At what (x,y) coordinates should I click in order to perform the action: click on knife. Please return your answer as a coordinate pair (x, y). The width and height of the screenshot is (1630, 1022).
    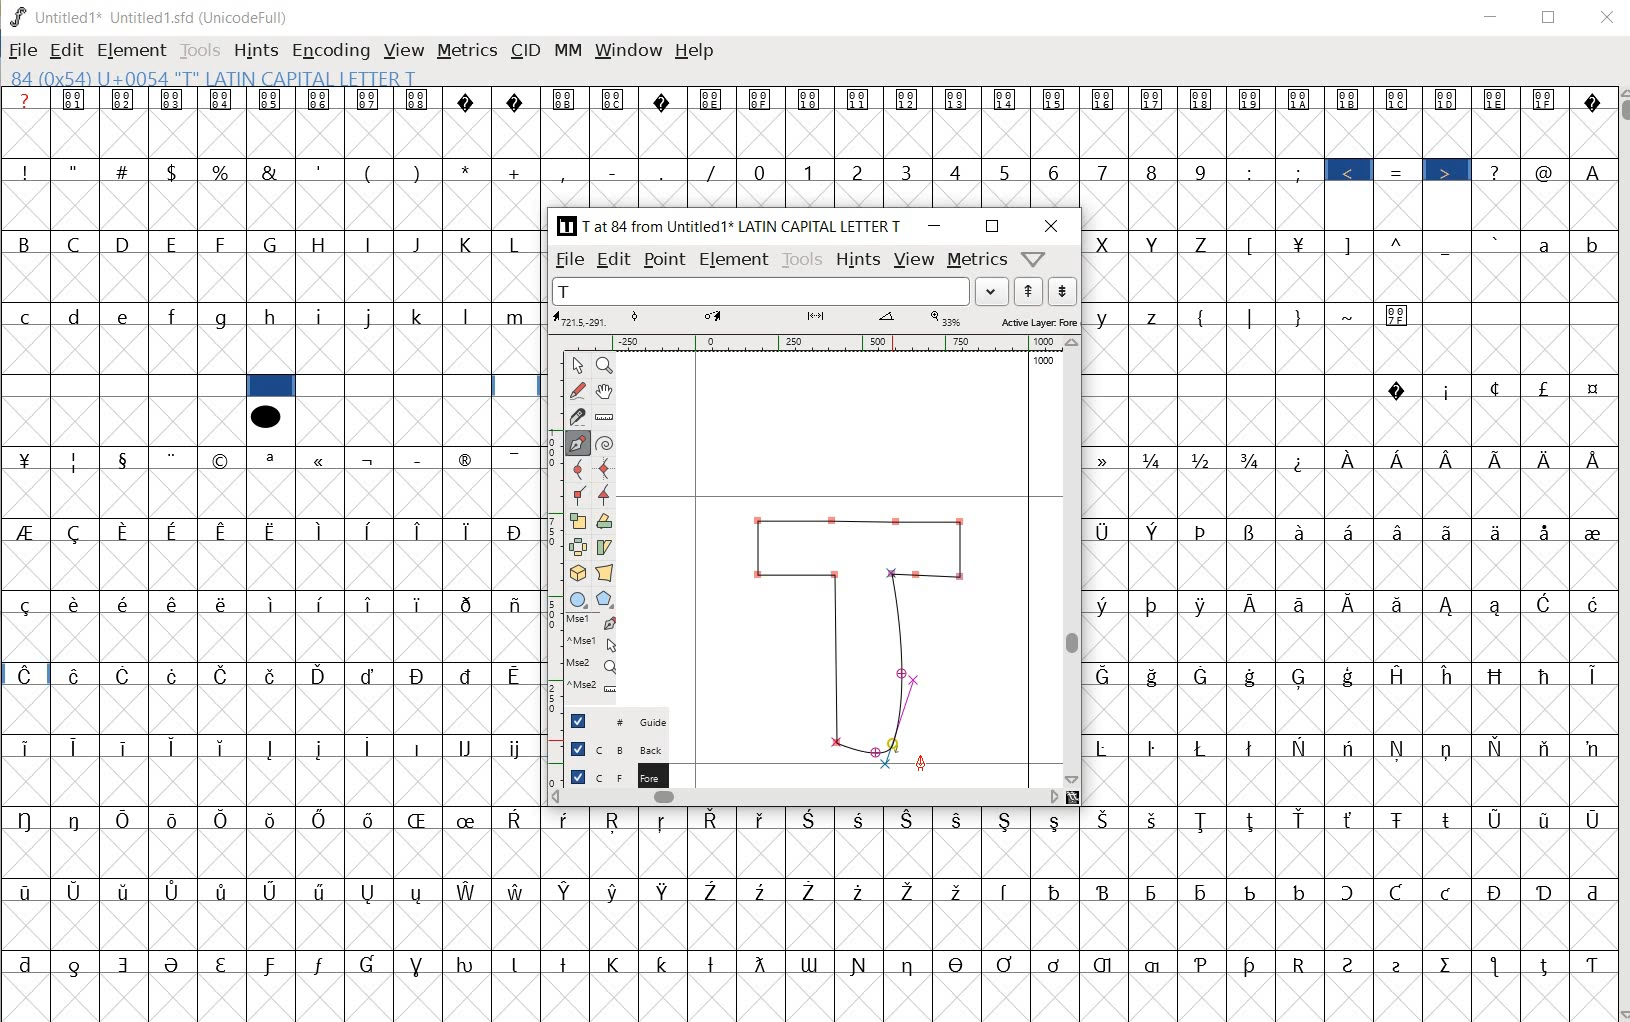
    Looking at the image, I should click on (578, 415).